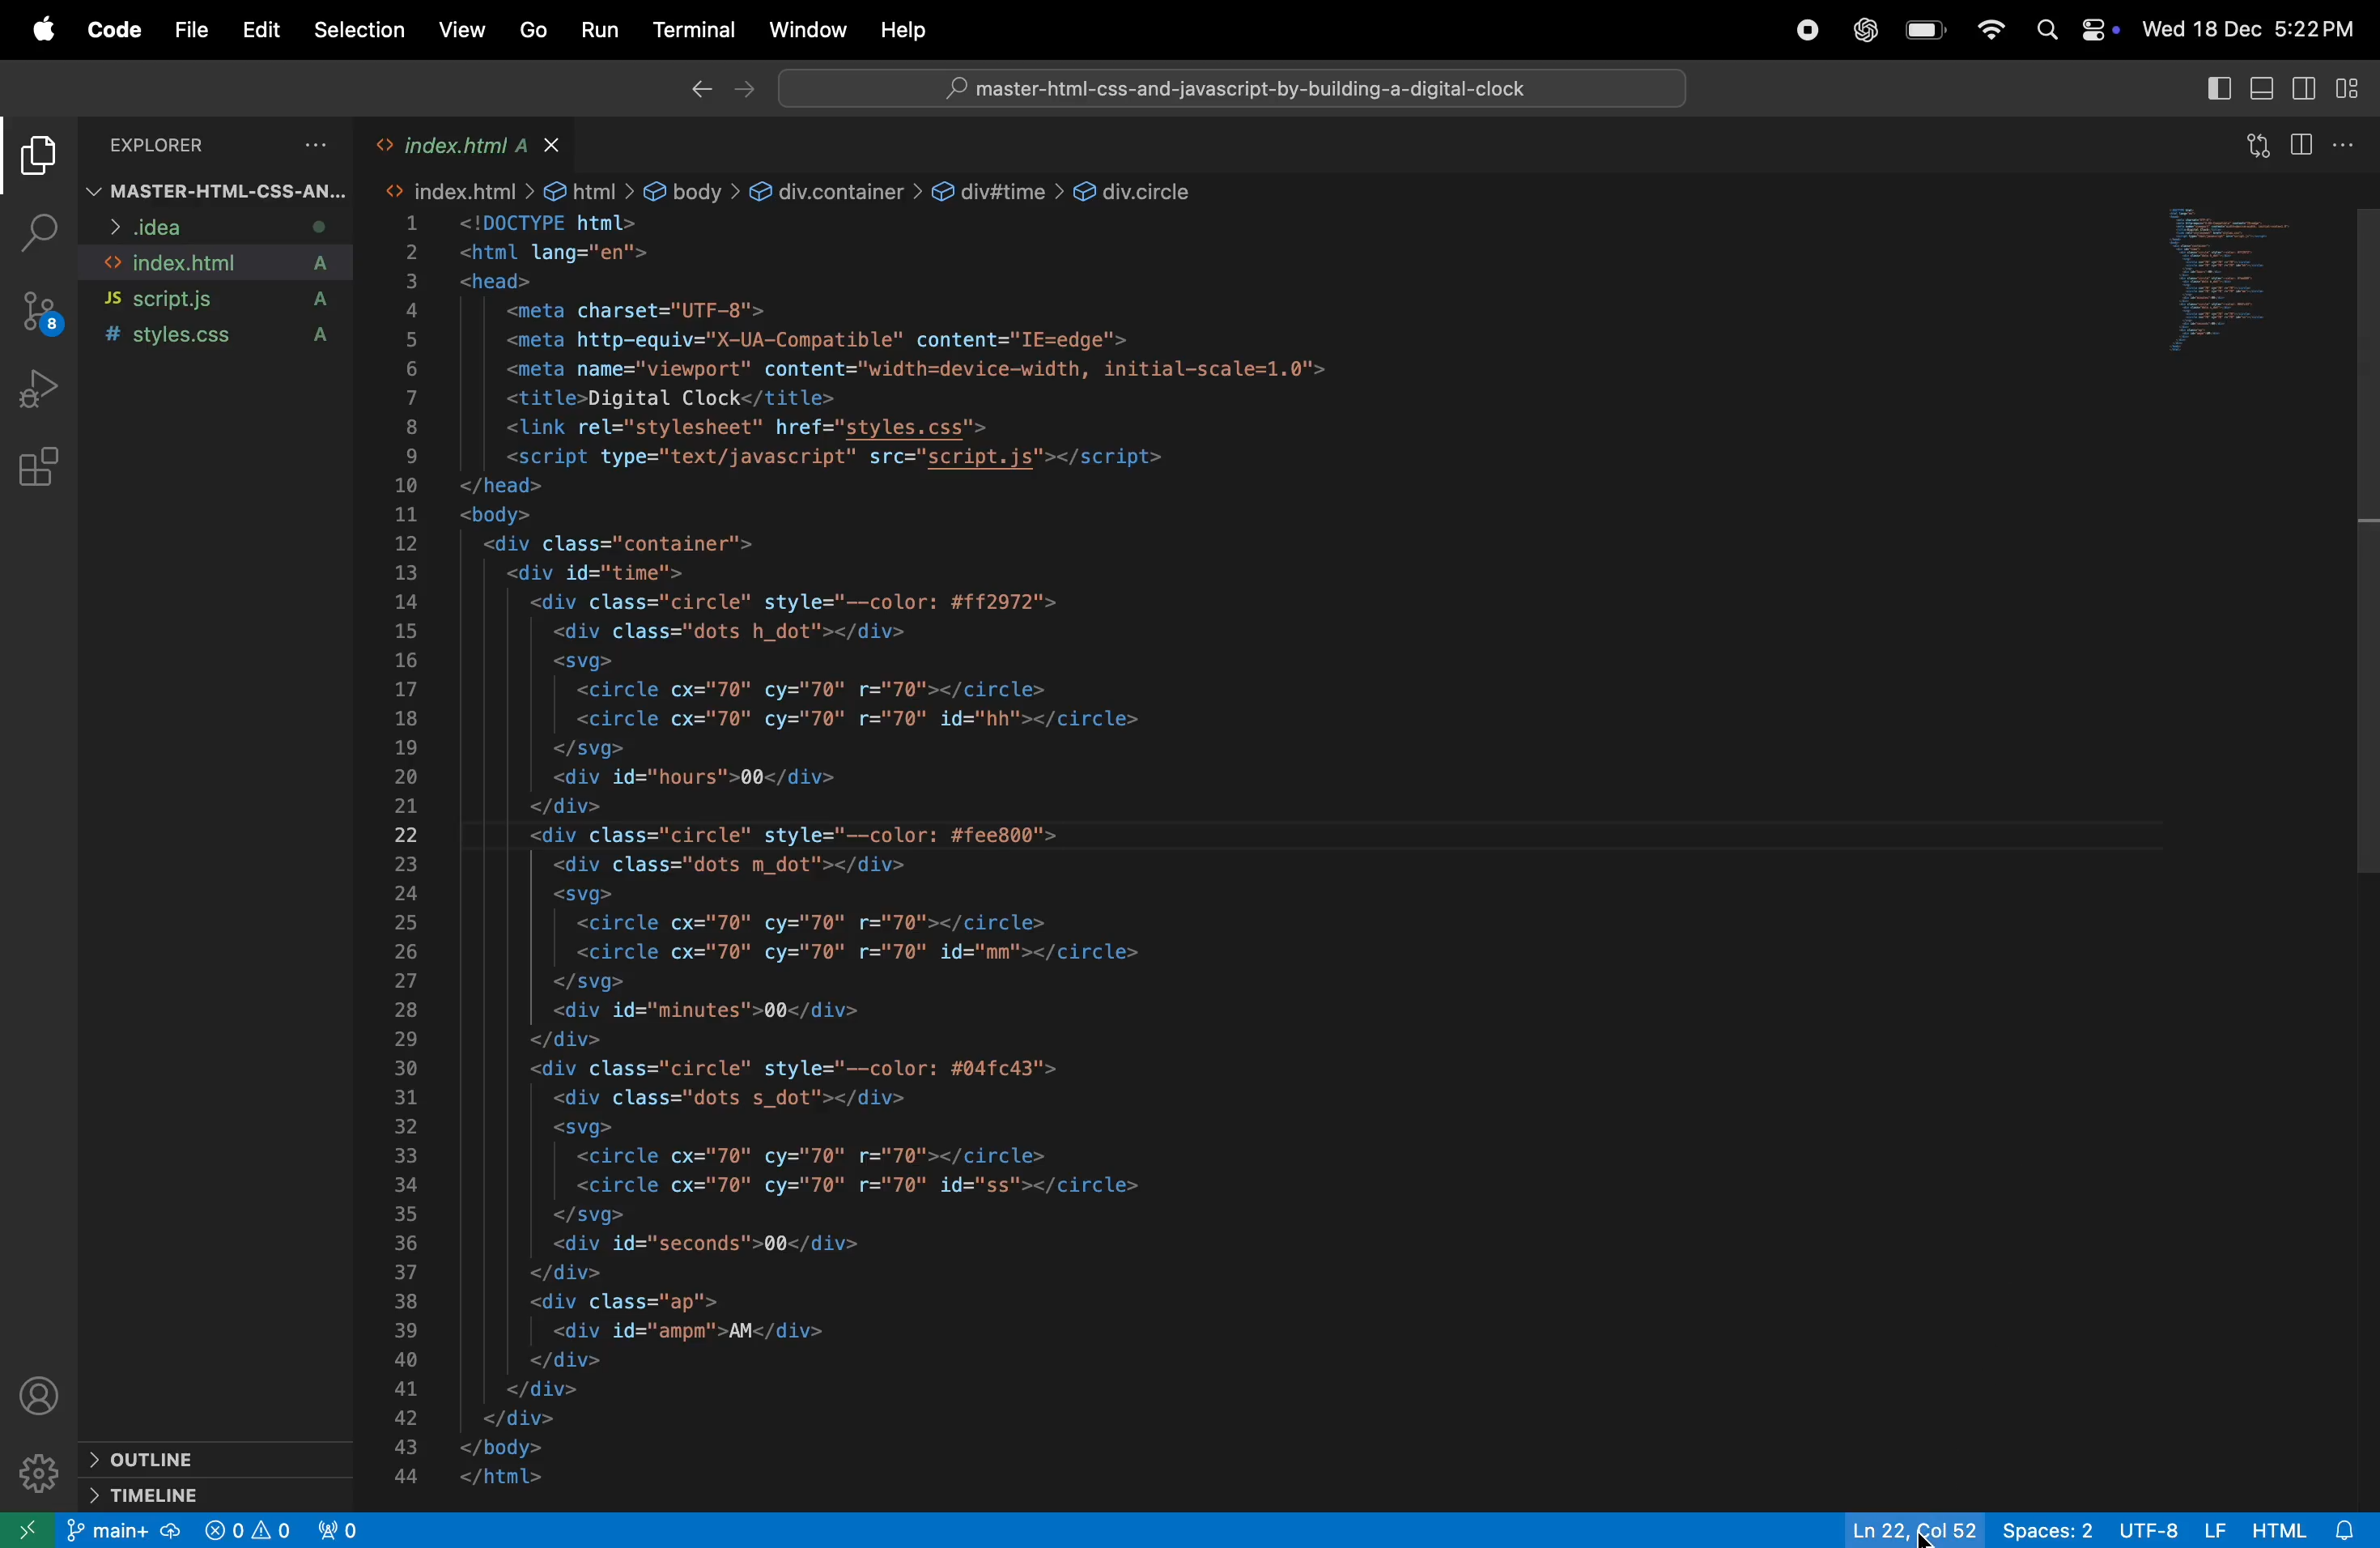 Image resolution: width=2380 pixels, height=1548 pixels. Describe the element at coordinates (2366, 529) in the screenshot. I see `scroll bar` at that location.